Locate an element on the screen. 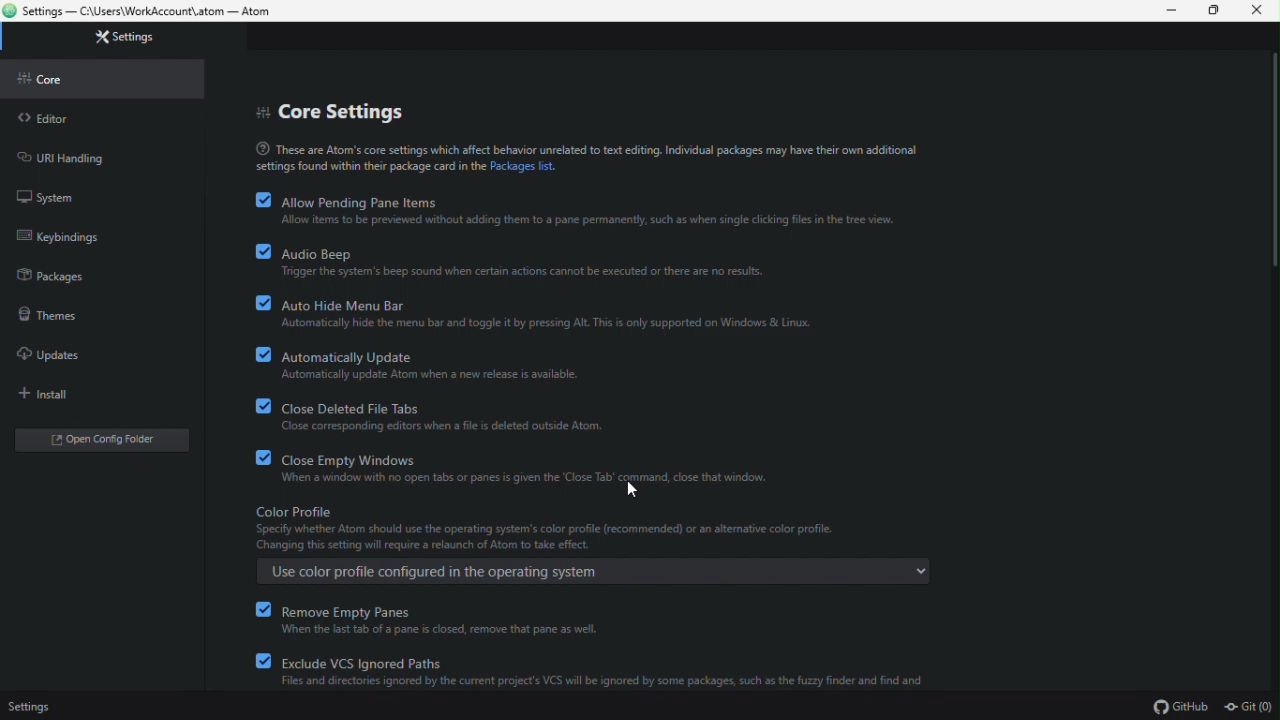 The height and width of the screenshot is (720, 1280). checkbox  is located at coordinates (262, 354).